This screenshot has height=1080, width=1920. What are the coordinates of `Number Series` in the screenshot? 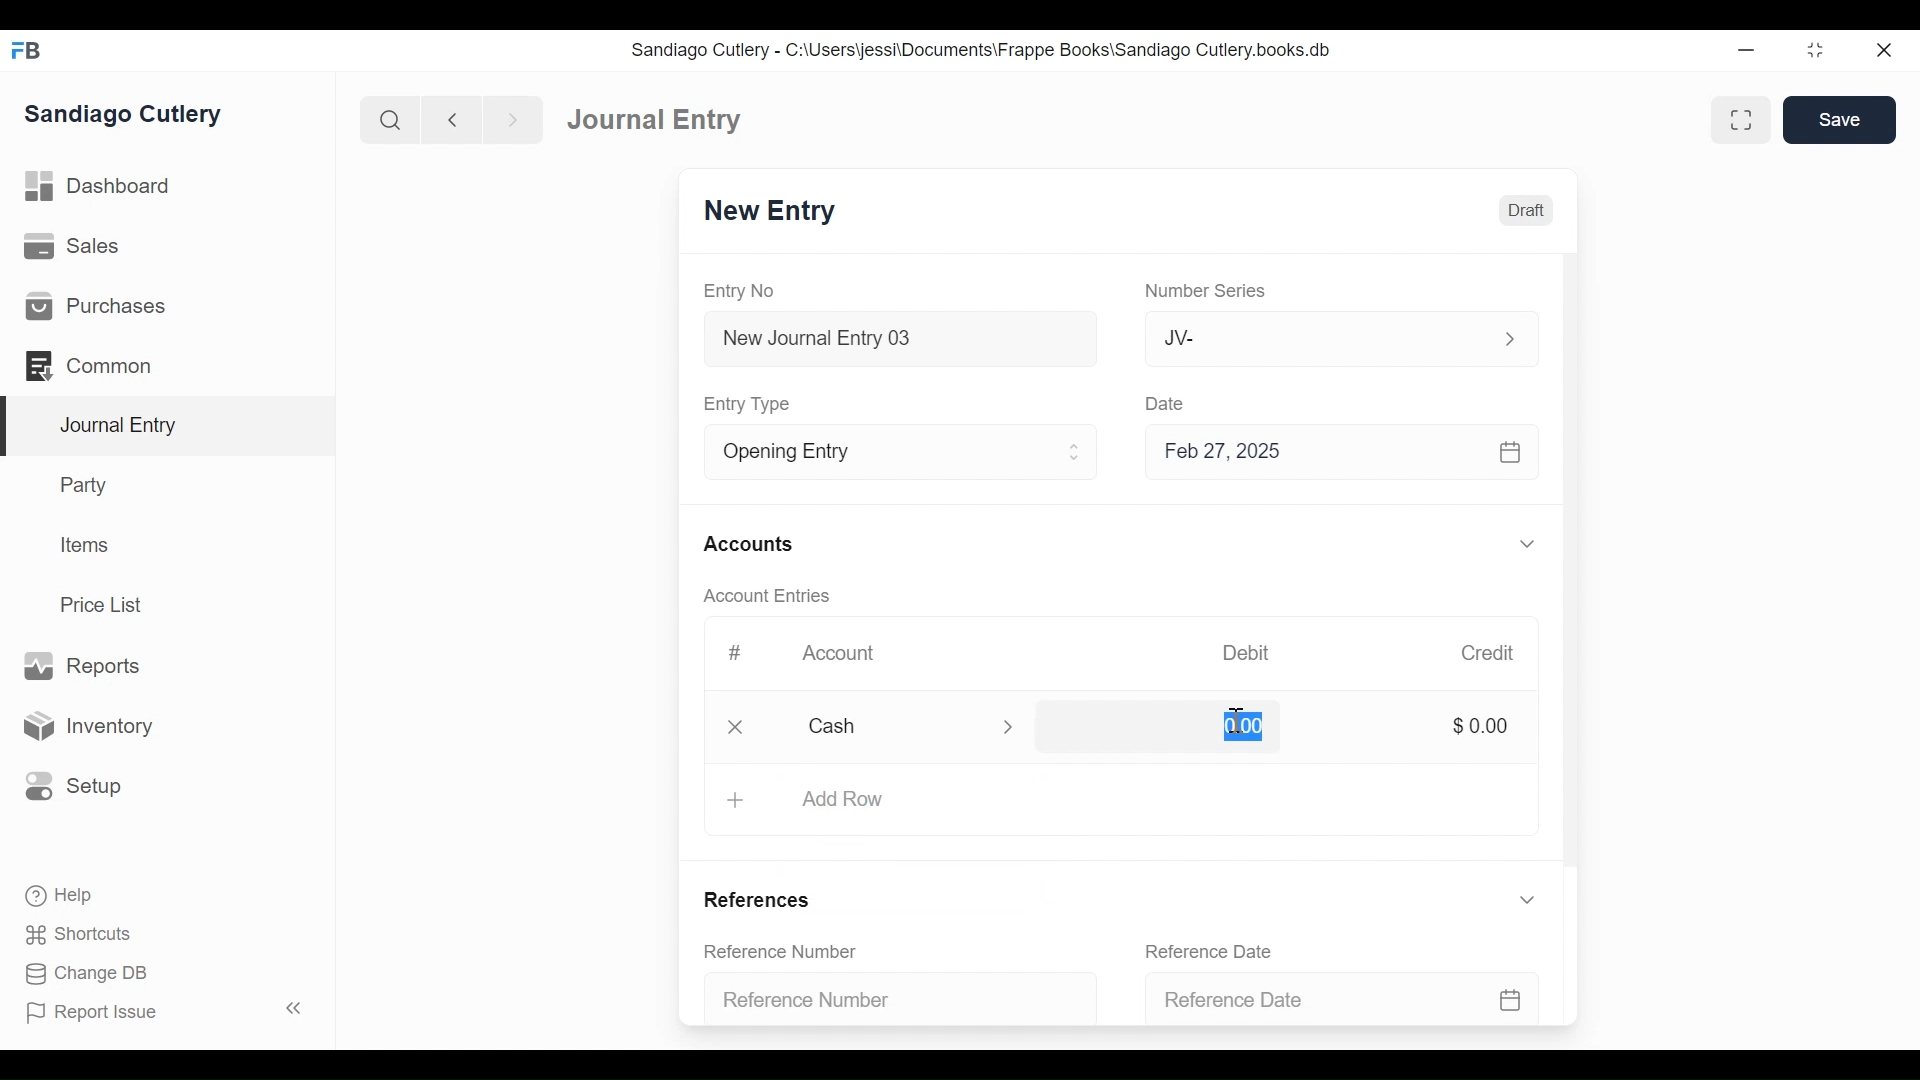 It's located at (1203, 292).